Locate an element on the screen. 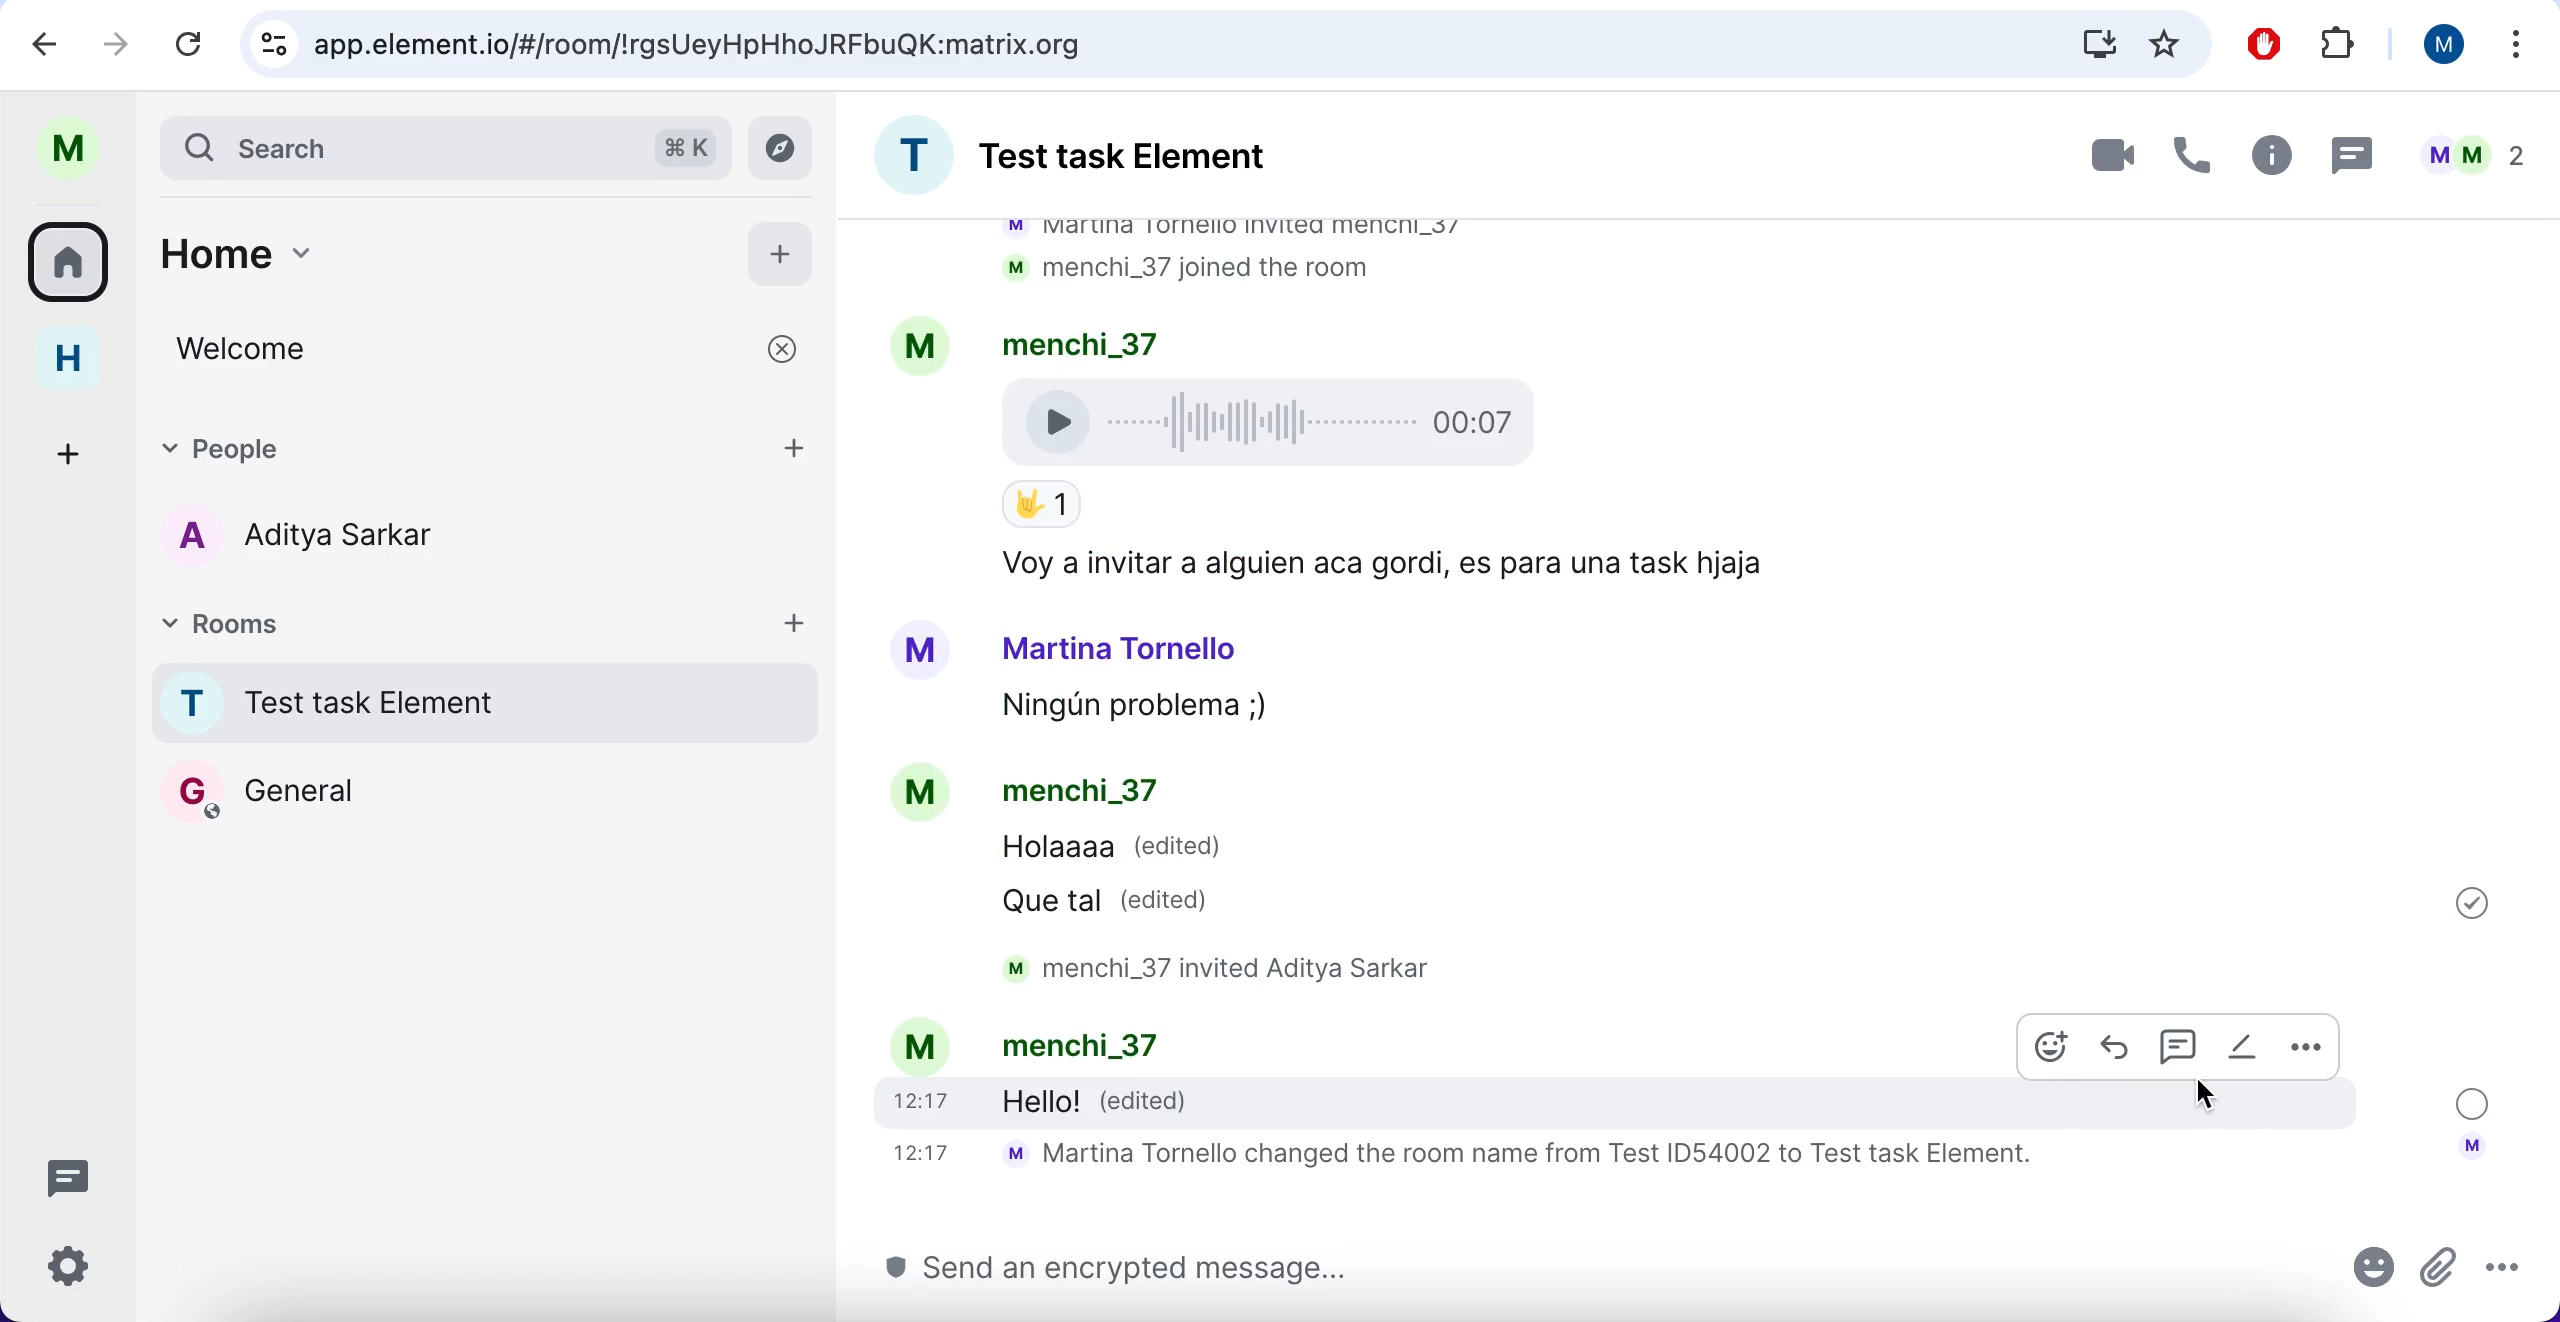  message sent is located at coordinates (2464, 1099).